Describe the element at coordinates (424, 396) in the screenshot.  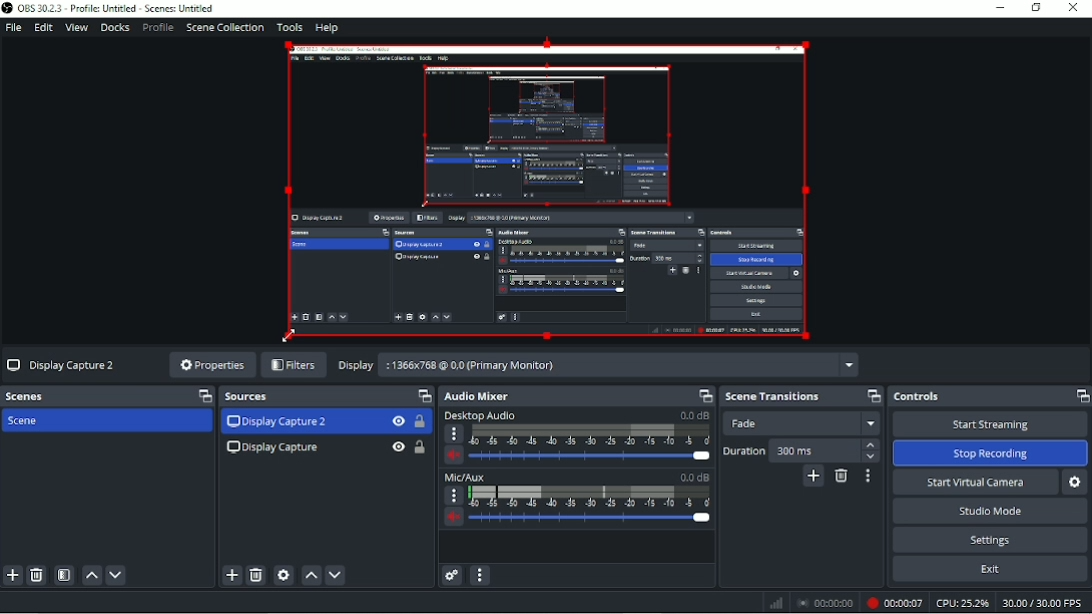
I see `Maximize` at that location.